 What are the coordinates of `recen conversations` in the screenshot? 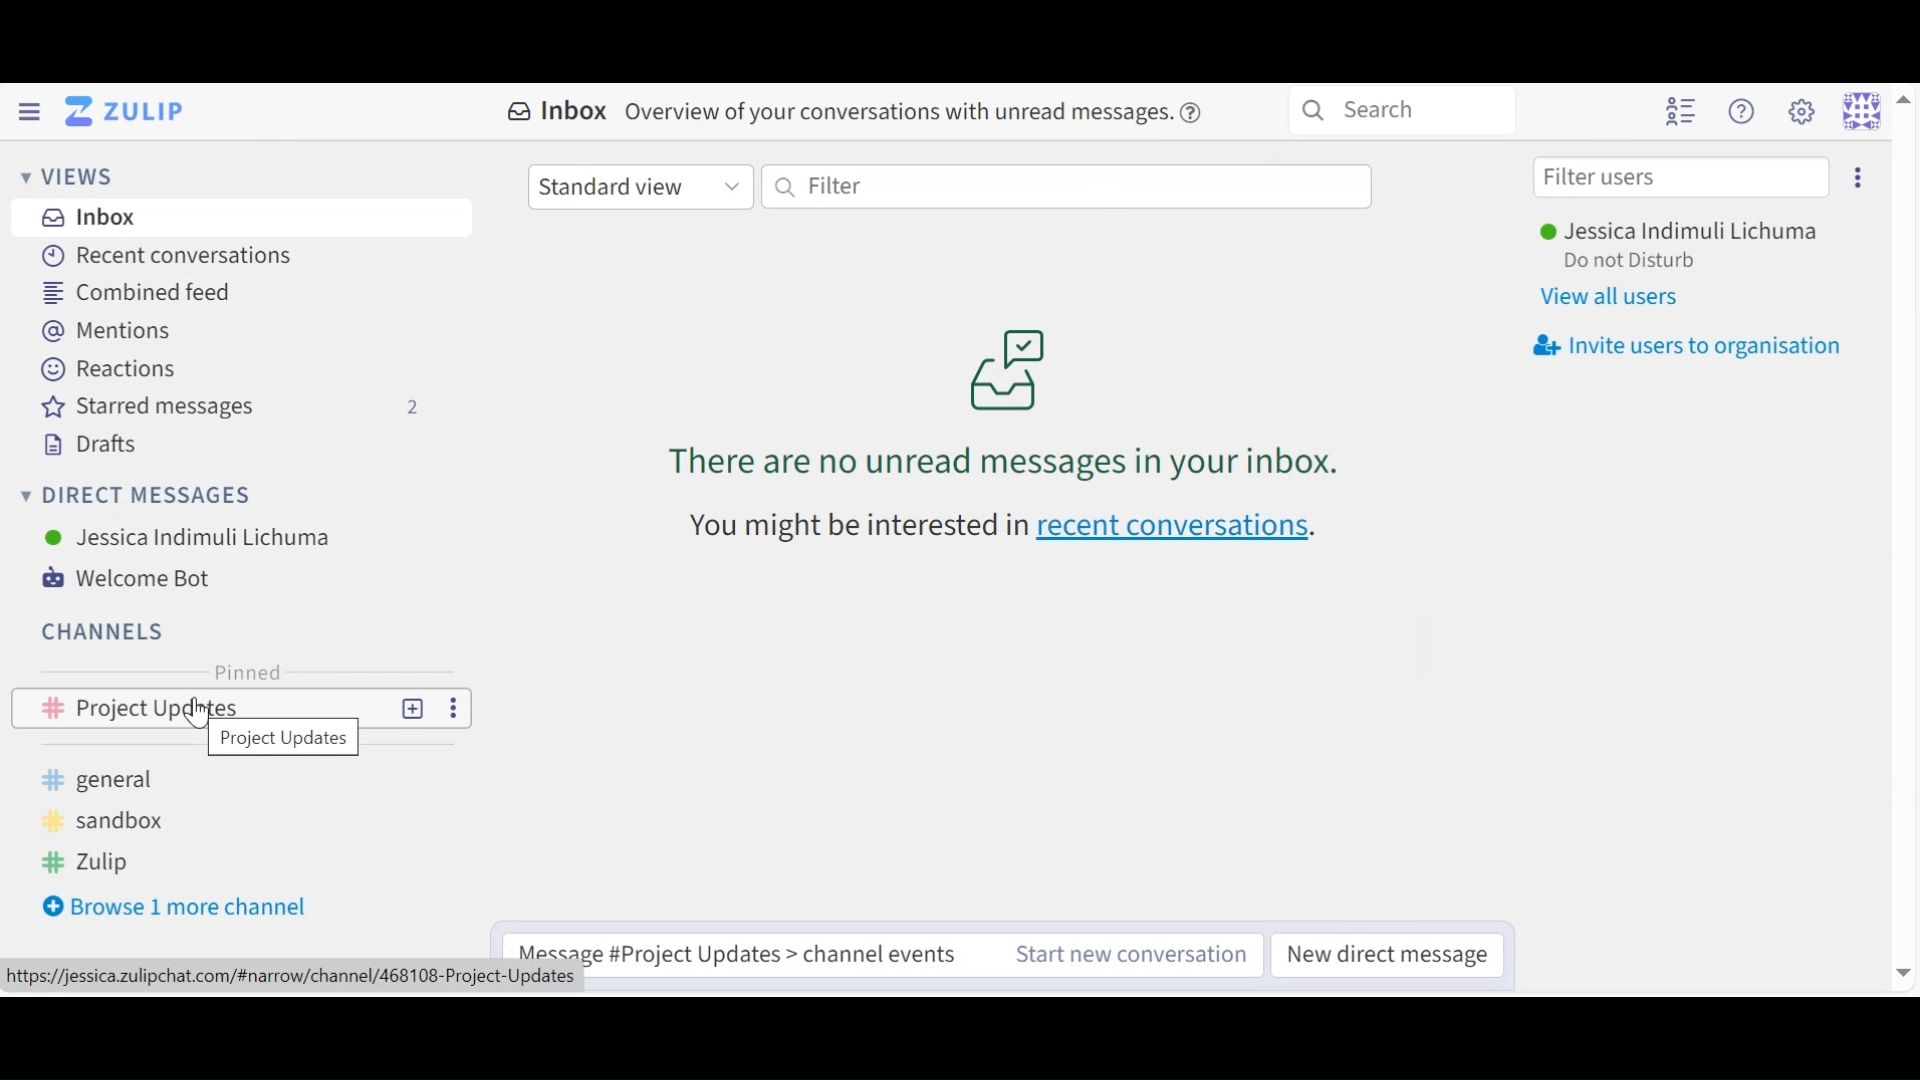 It's located at (1030, 528).